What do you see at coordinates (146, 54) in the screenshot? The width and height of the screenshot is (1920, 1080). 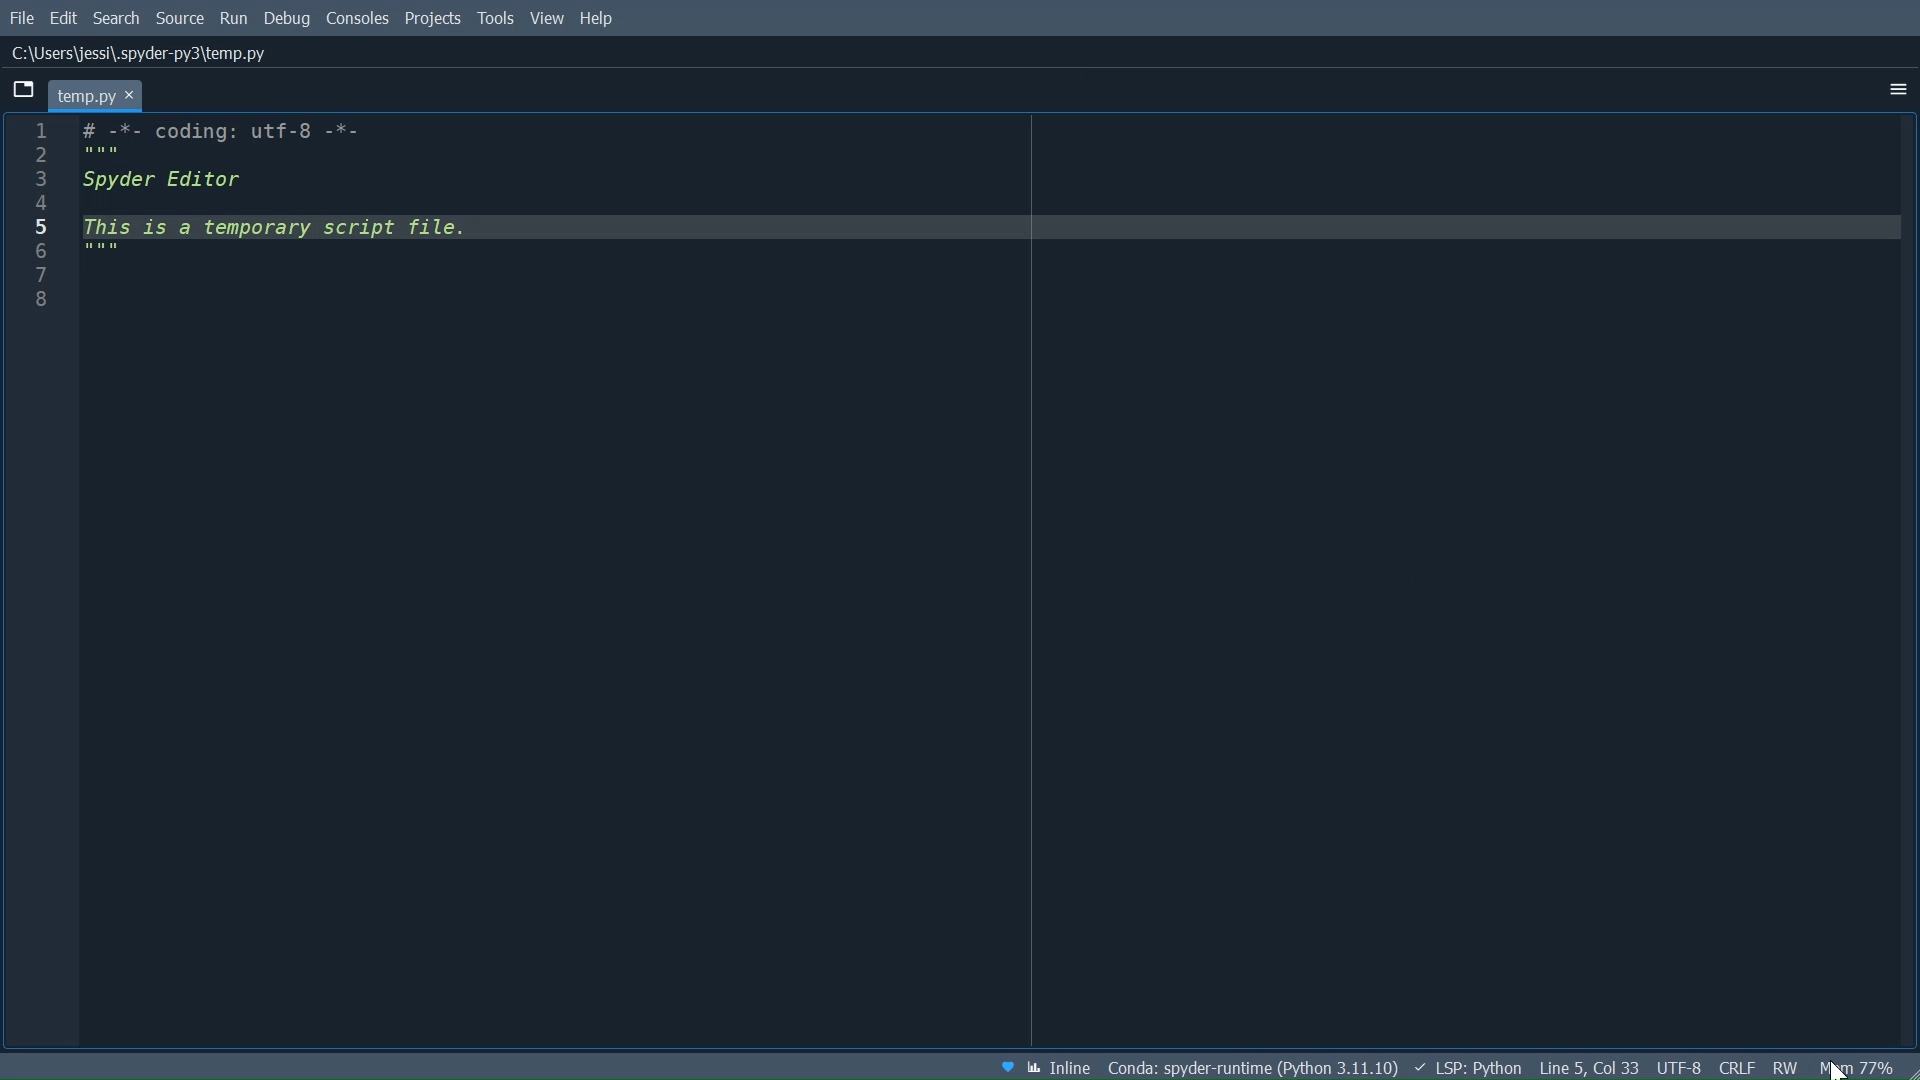 I see `File Path` at bounding box center [146, 54].